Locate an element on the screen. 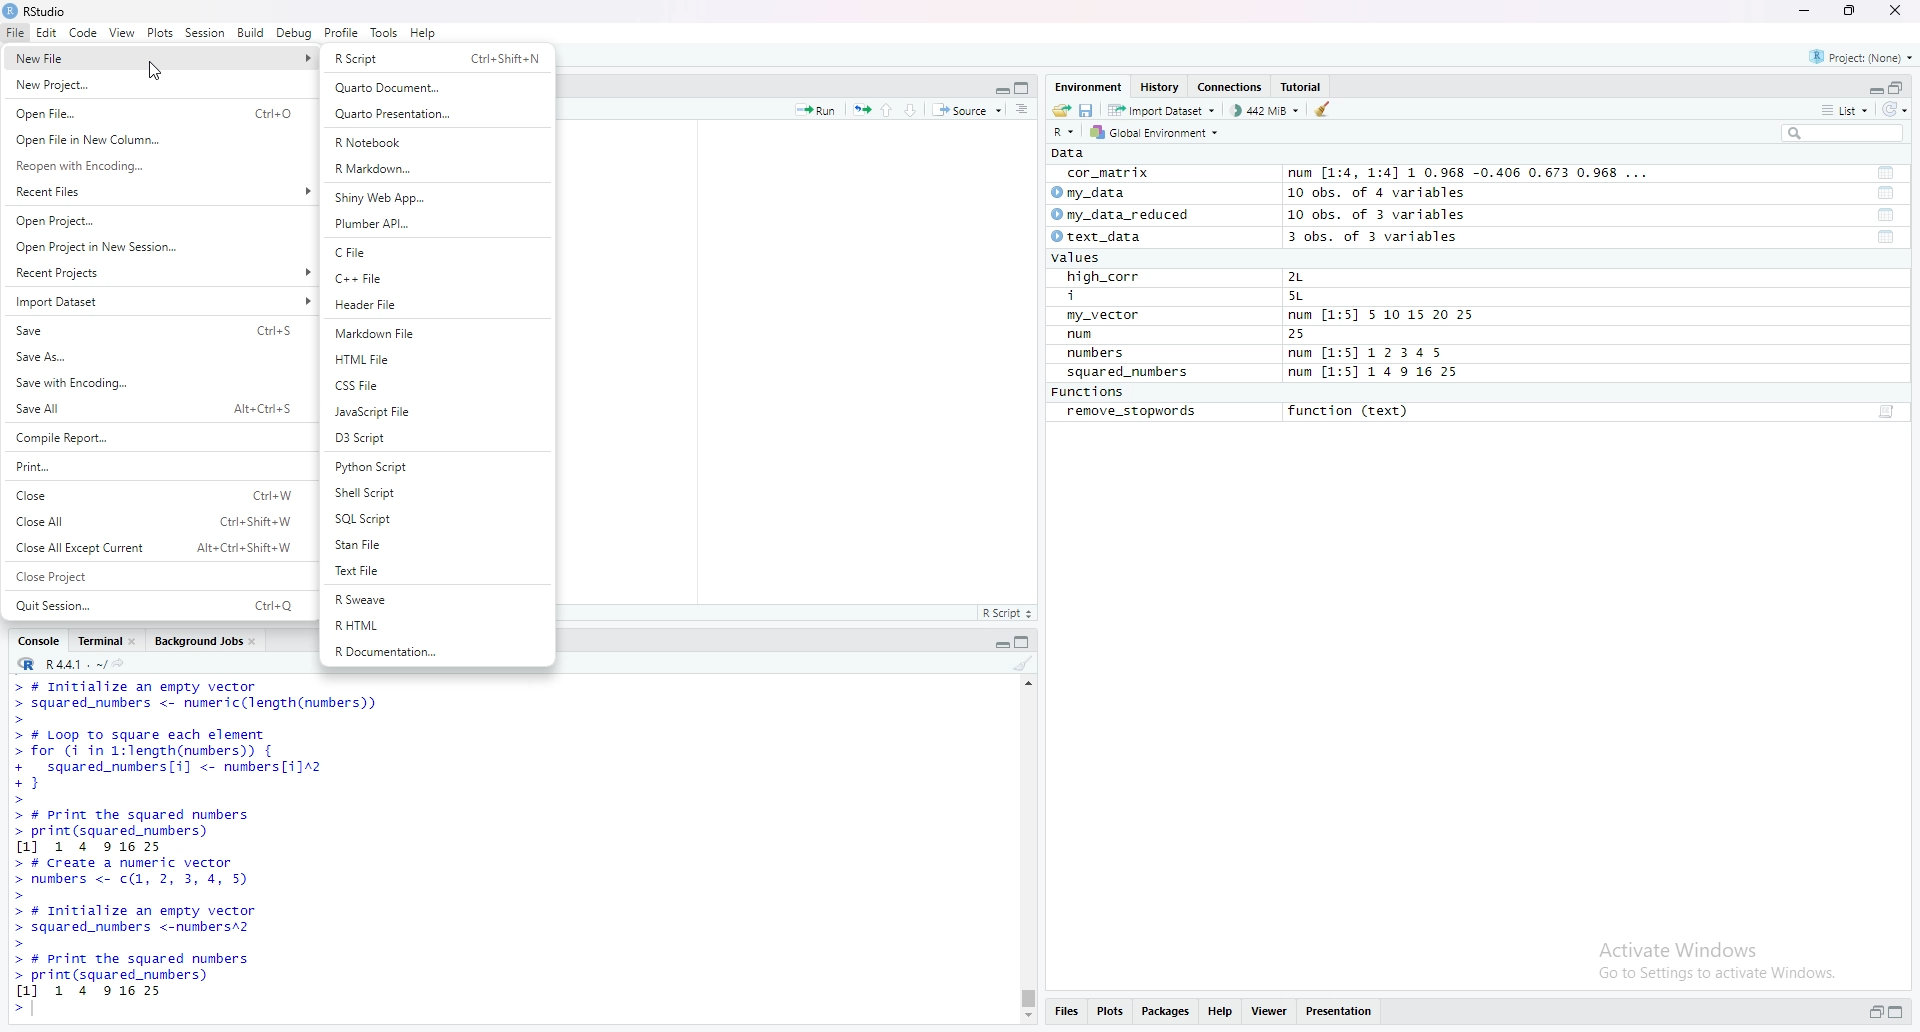 The width and height of the screenshot is (1920, 1032). Text File is located at coordinates (438, 573).